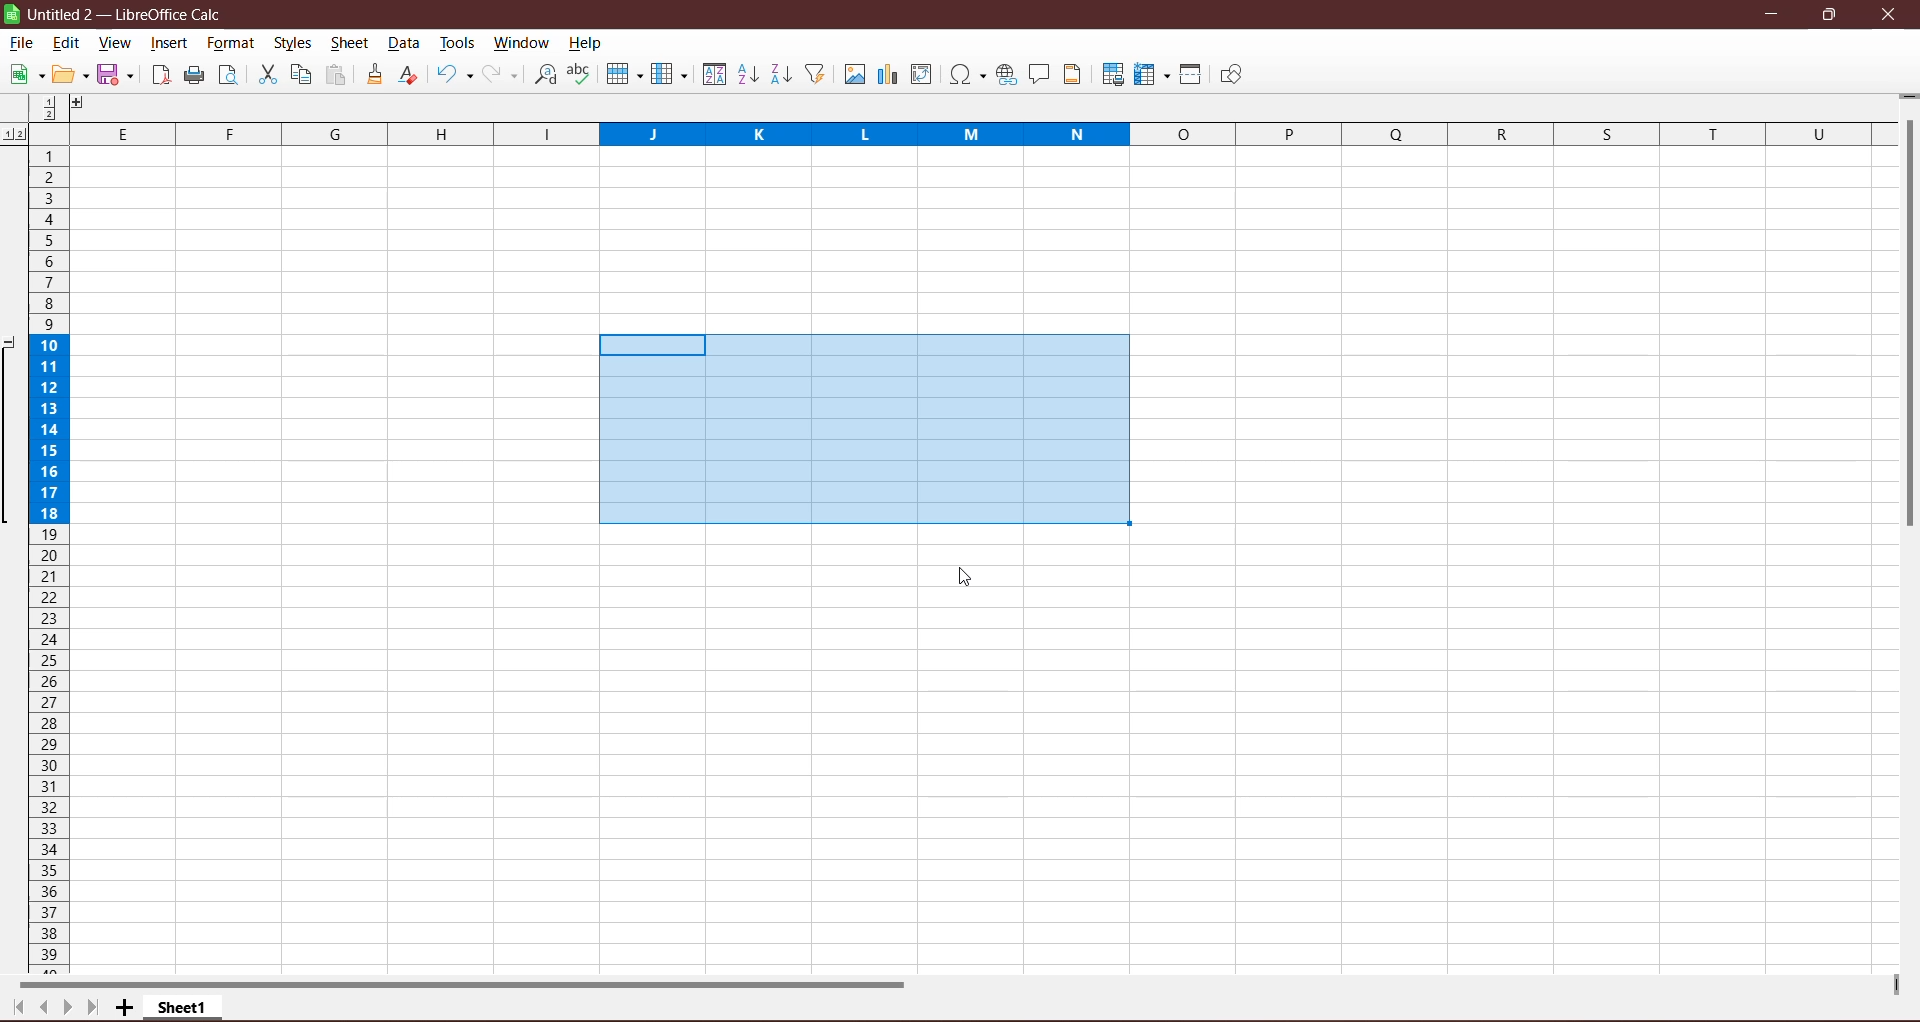 The image size is (1920, 1022). Describe the element at coordinates (91, 1009) in the screenshot. I see `Scroll to last page` at that location.